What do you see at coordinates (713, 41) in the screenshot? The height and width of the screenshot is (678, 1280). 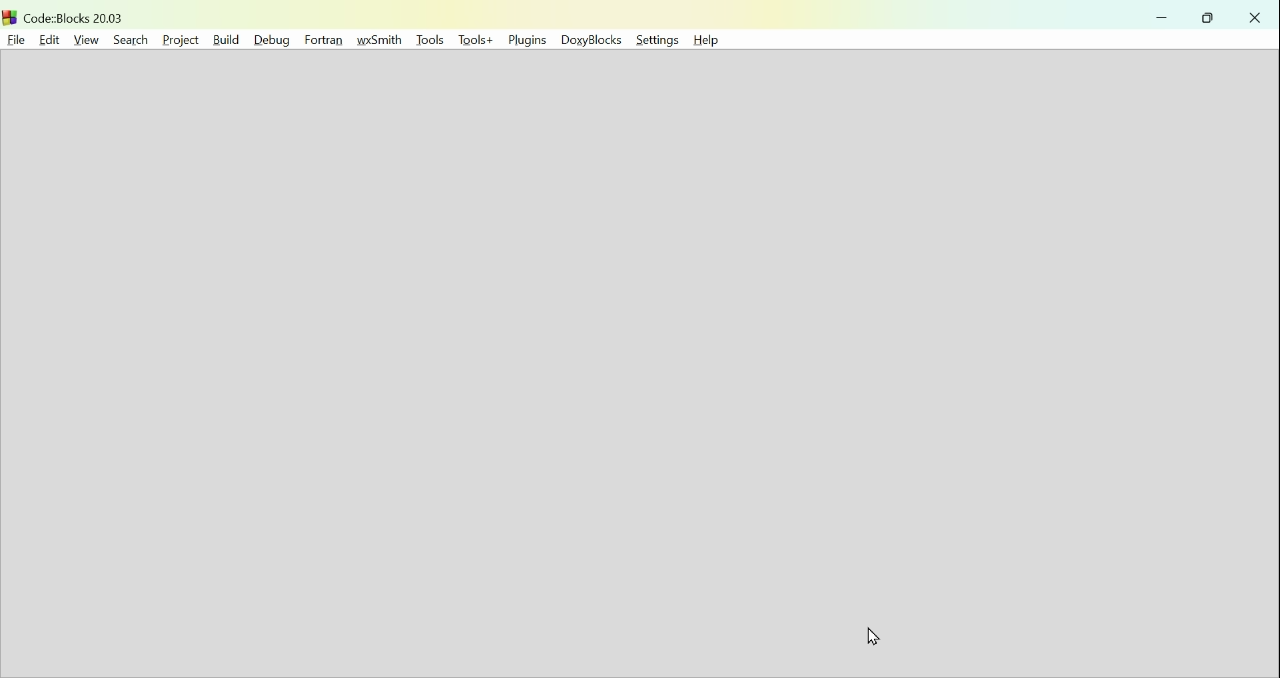 I see `help` at bounding box center [713, 41].